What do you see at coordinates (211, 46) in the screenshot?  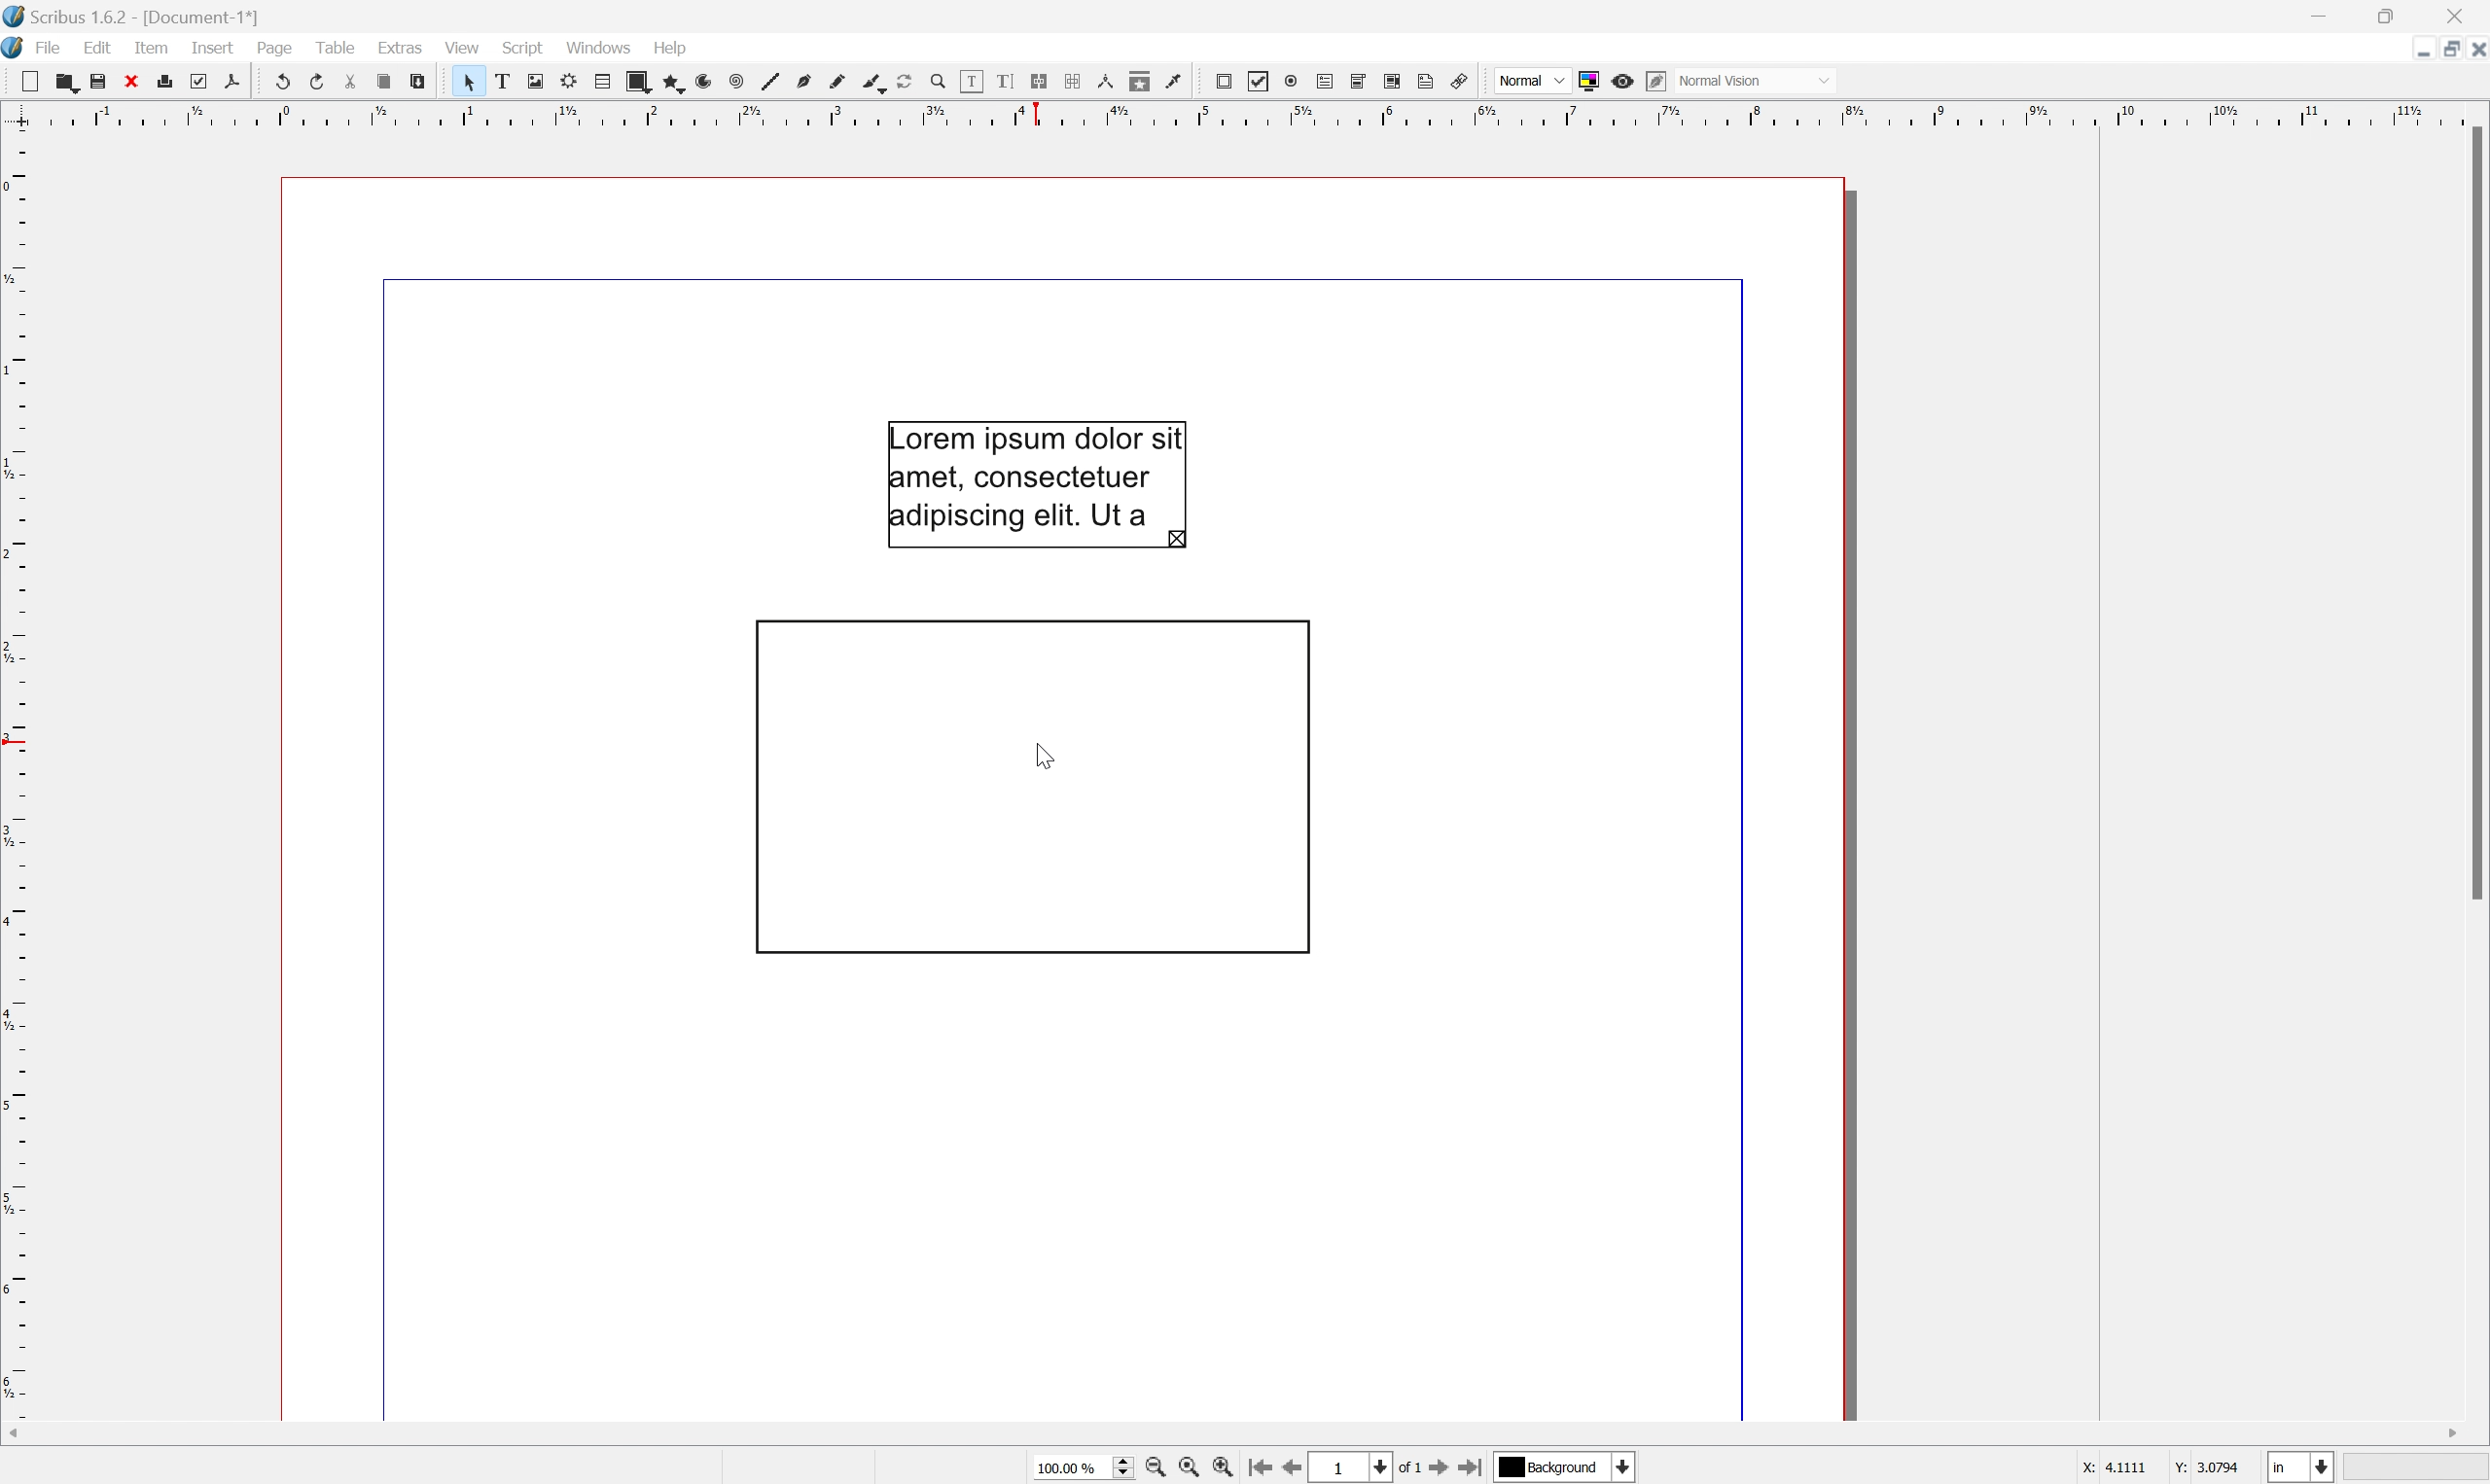 I see `Insert` at bounding box center [211, 46].